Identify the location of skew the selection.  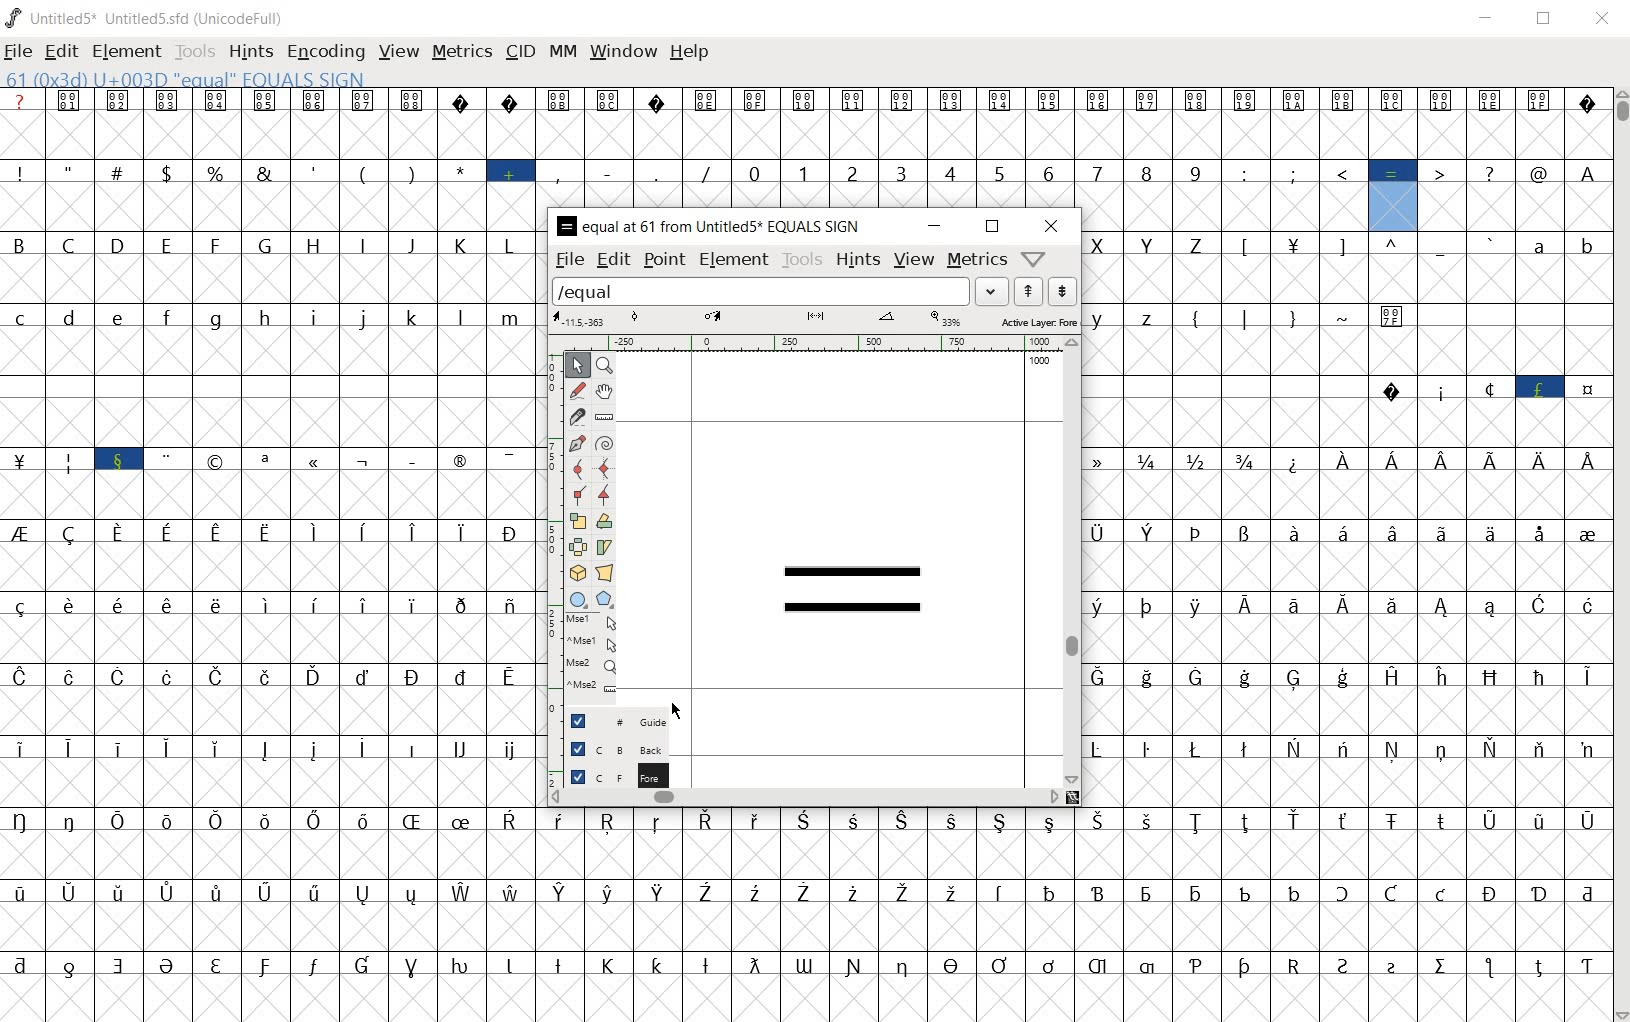
(603, 548).